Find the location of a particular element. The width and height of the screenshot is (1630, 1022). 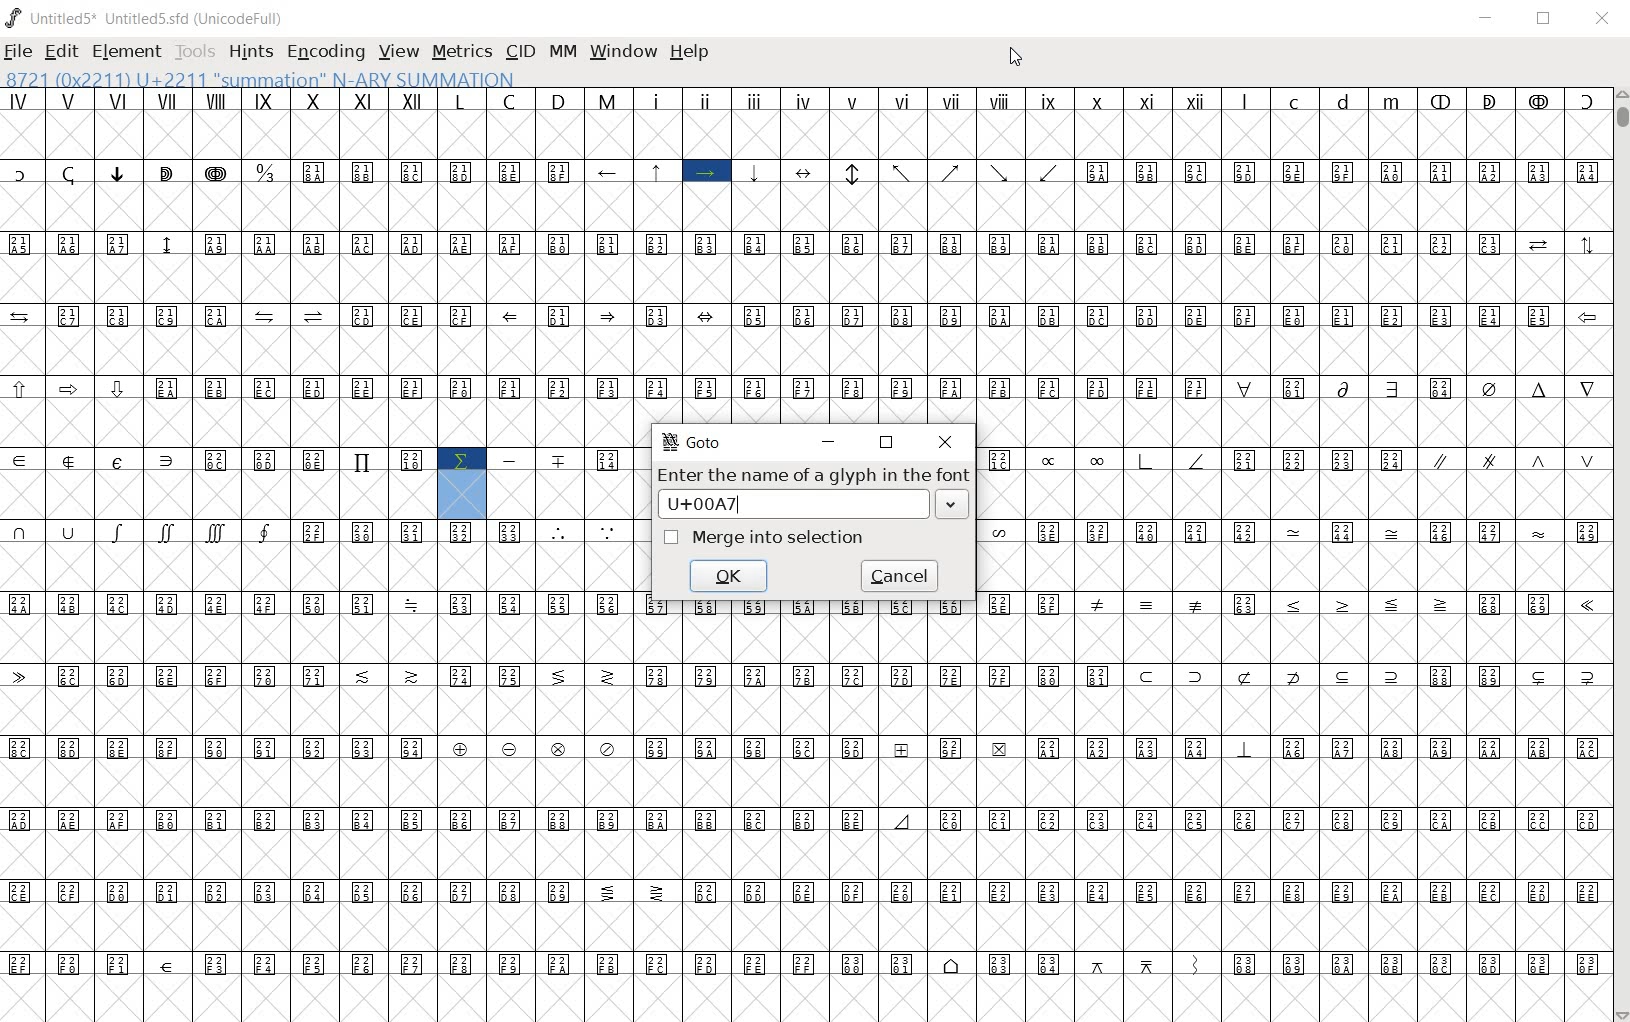

empty cells is located at coordinates (806, 279).